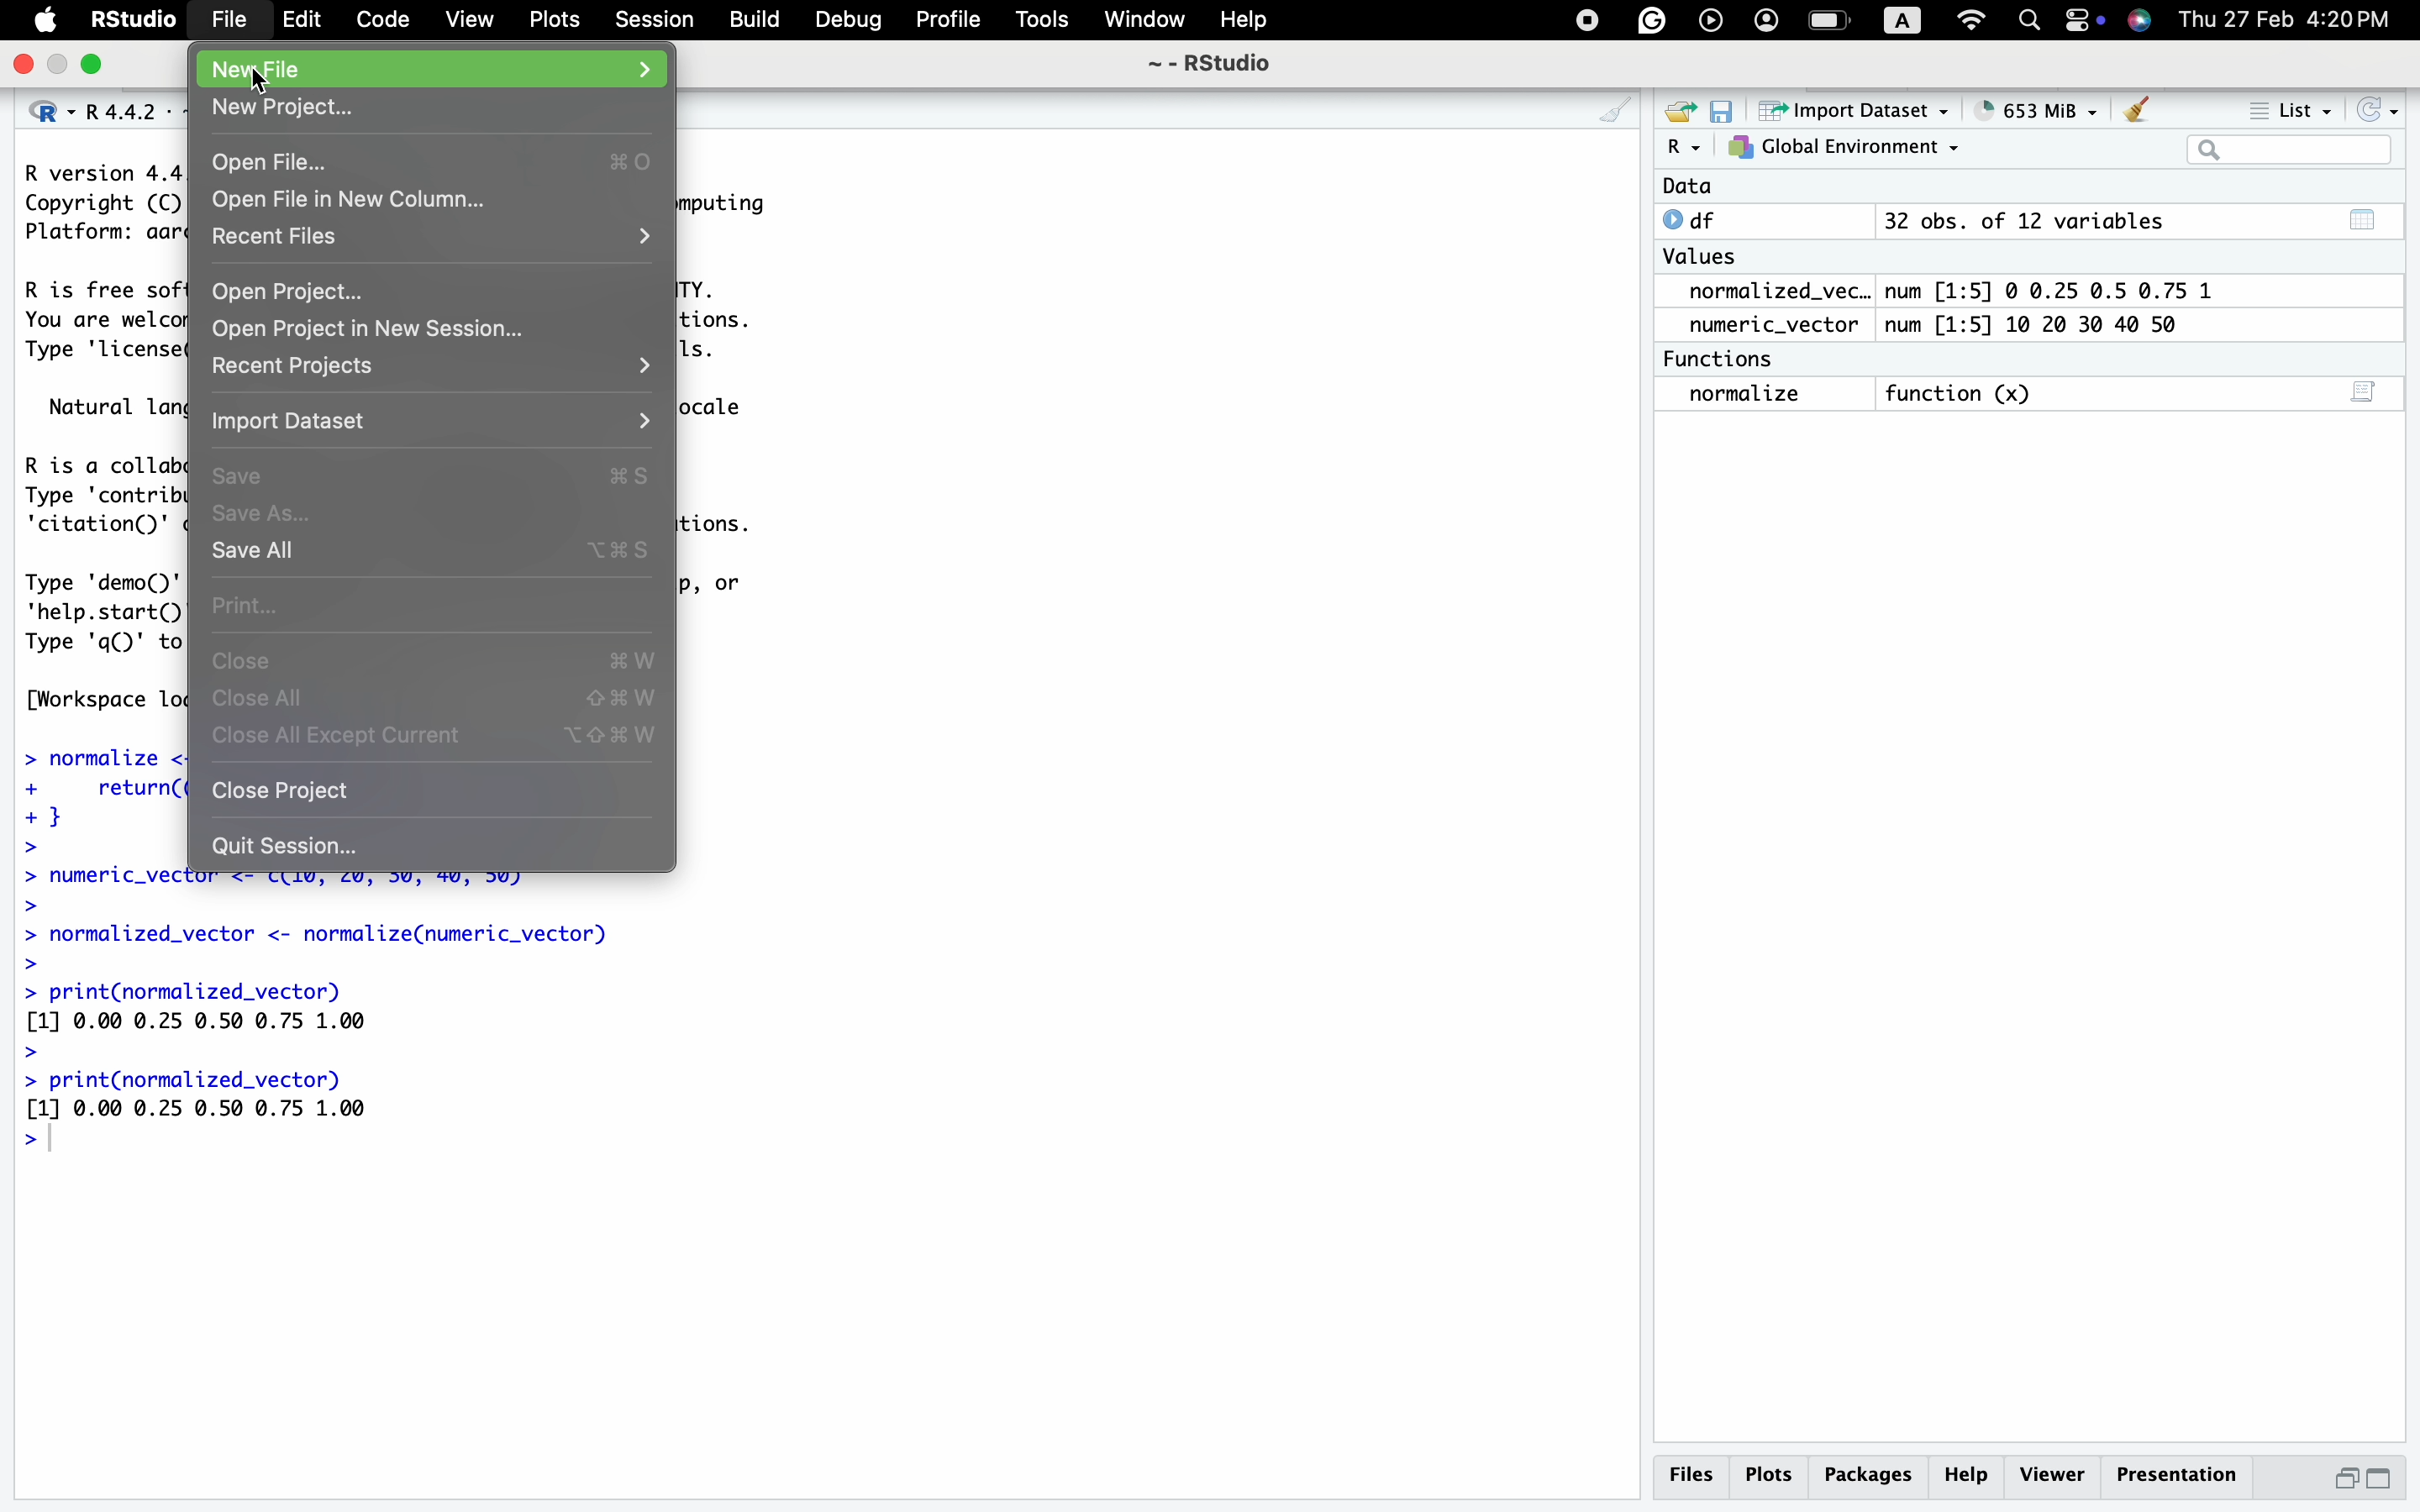 The image size is (2420, 1512). I want to click on Save All, so click(251, 552).